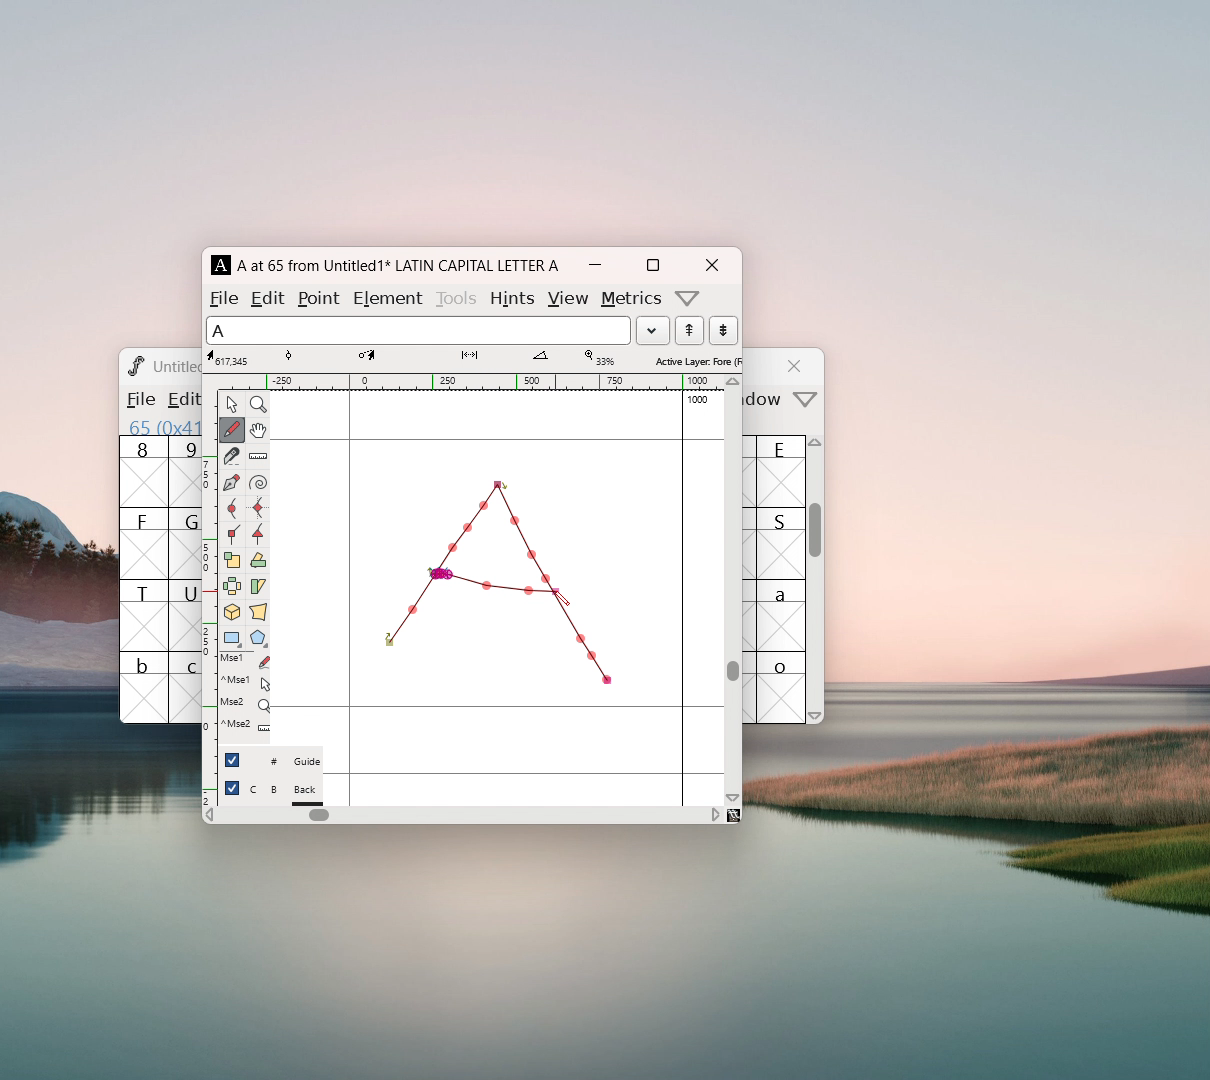  What do you see at coordinates (245, 725) in the screenshot?
I see `^Mse2` at bounding box center [245, 725].